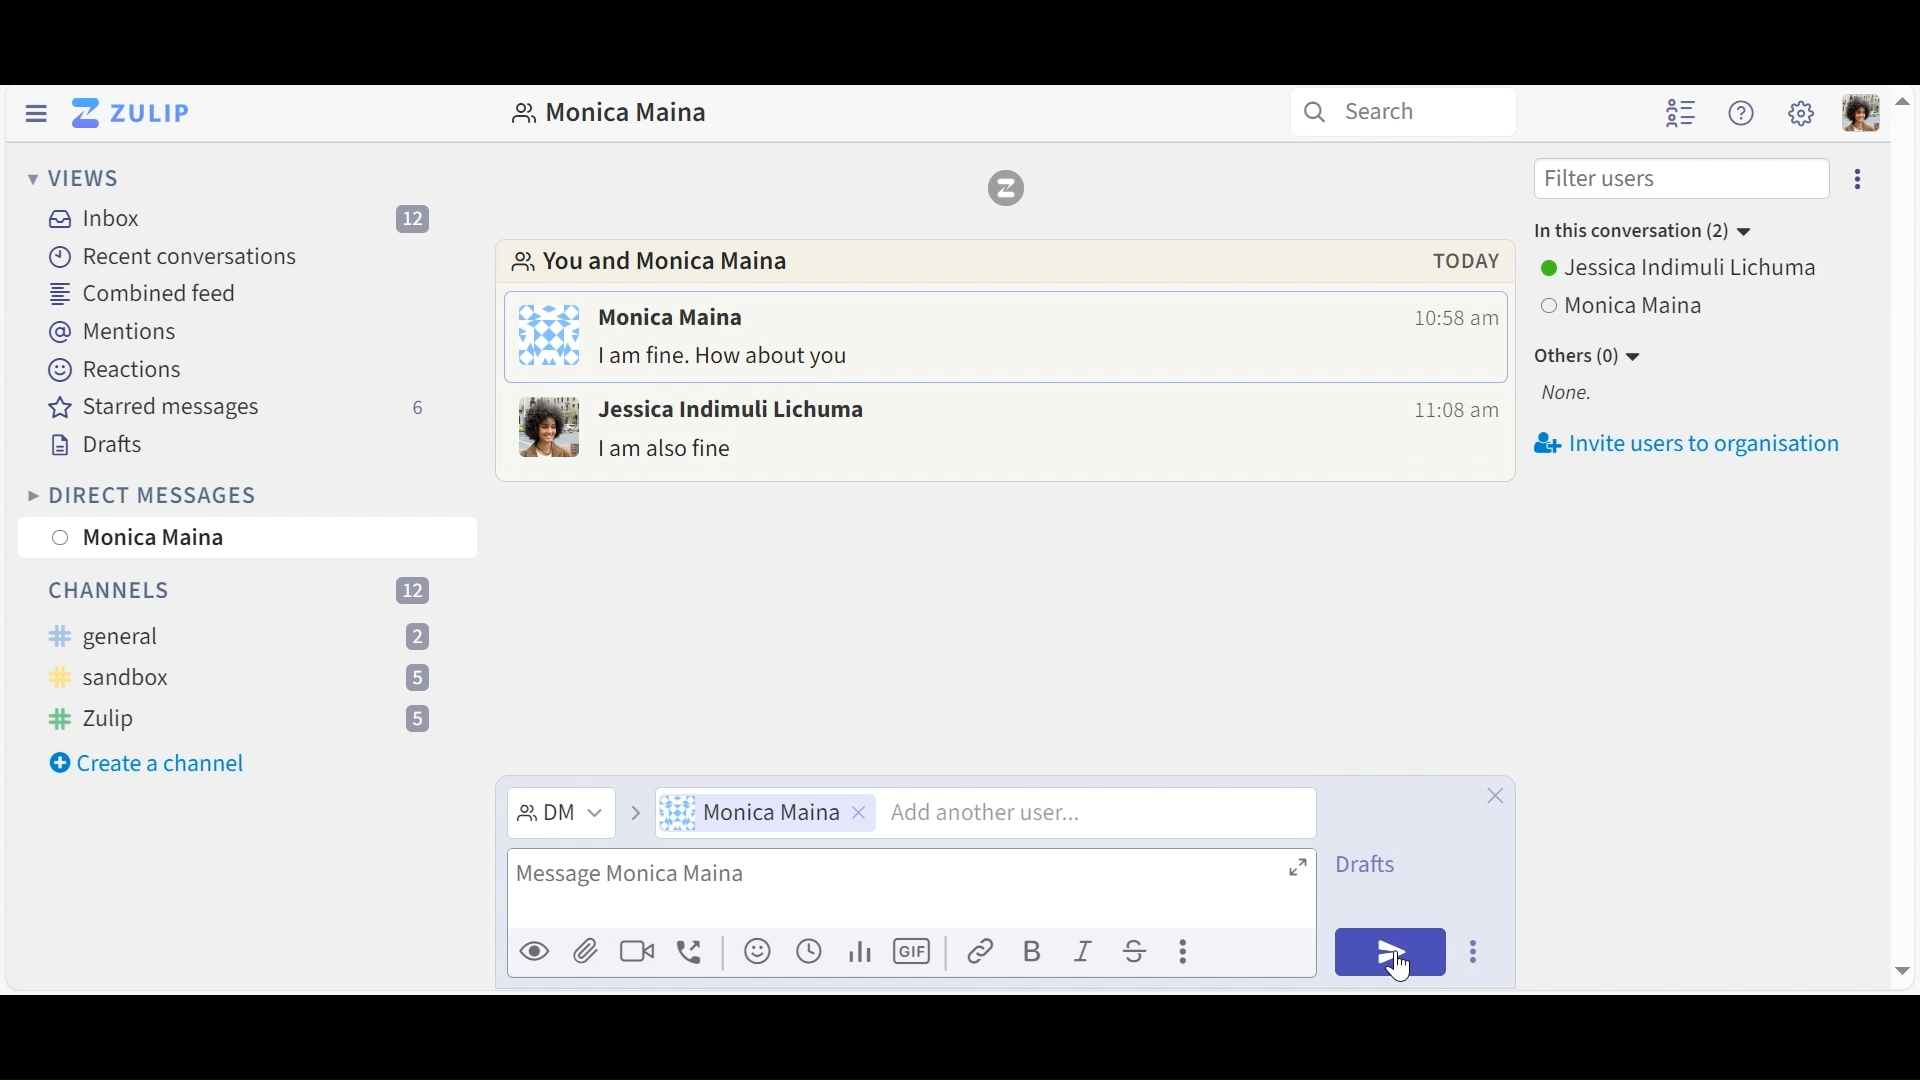 This screenshot has height=1080, width=1920. I want to click on Strikethrough, so click(1136, 950).